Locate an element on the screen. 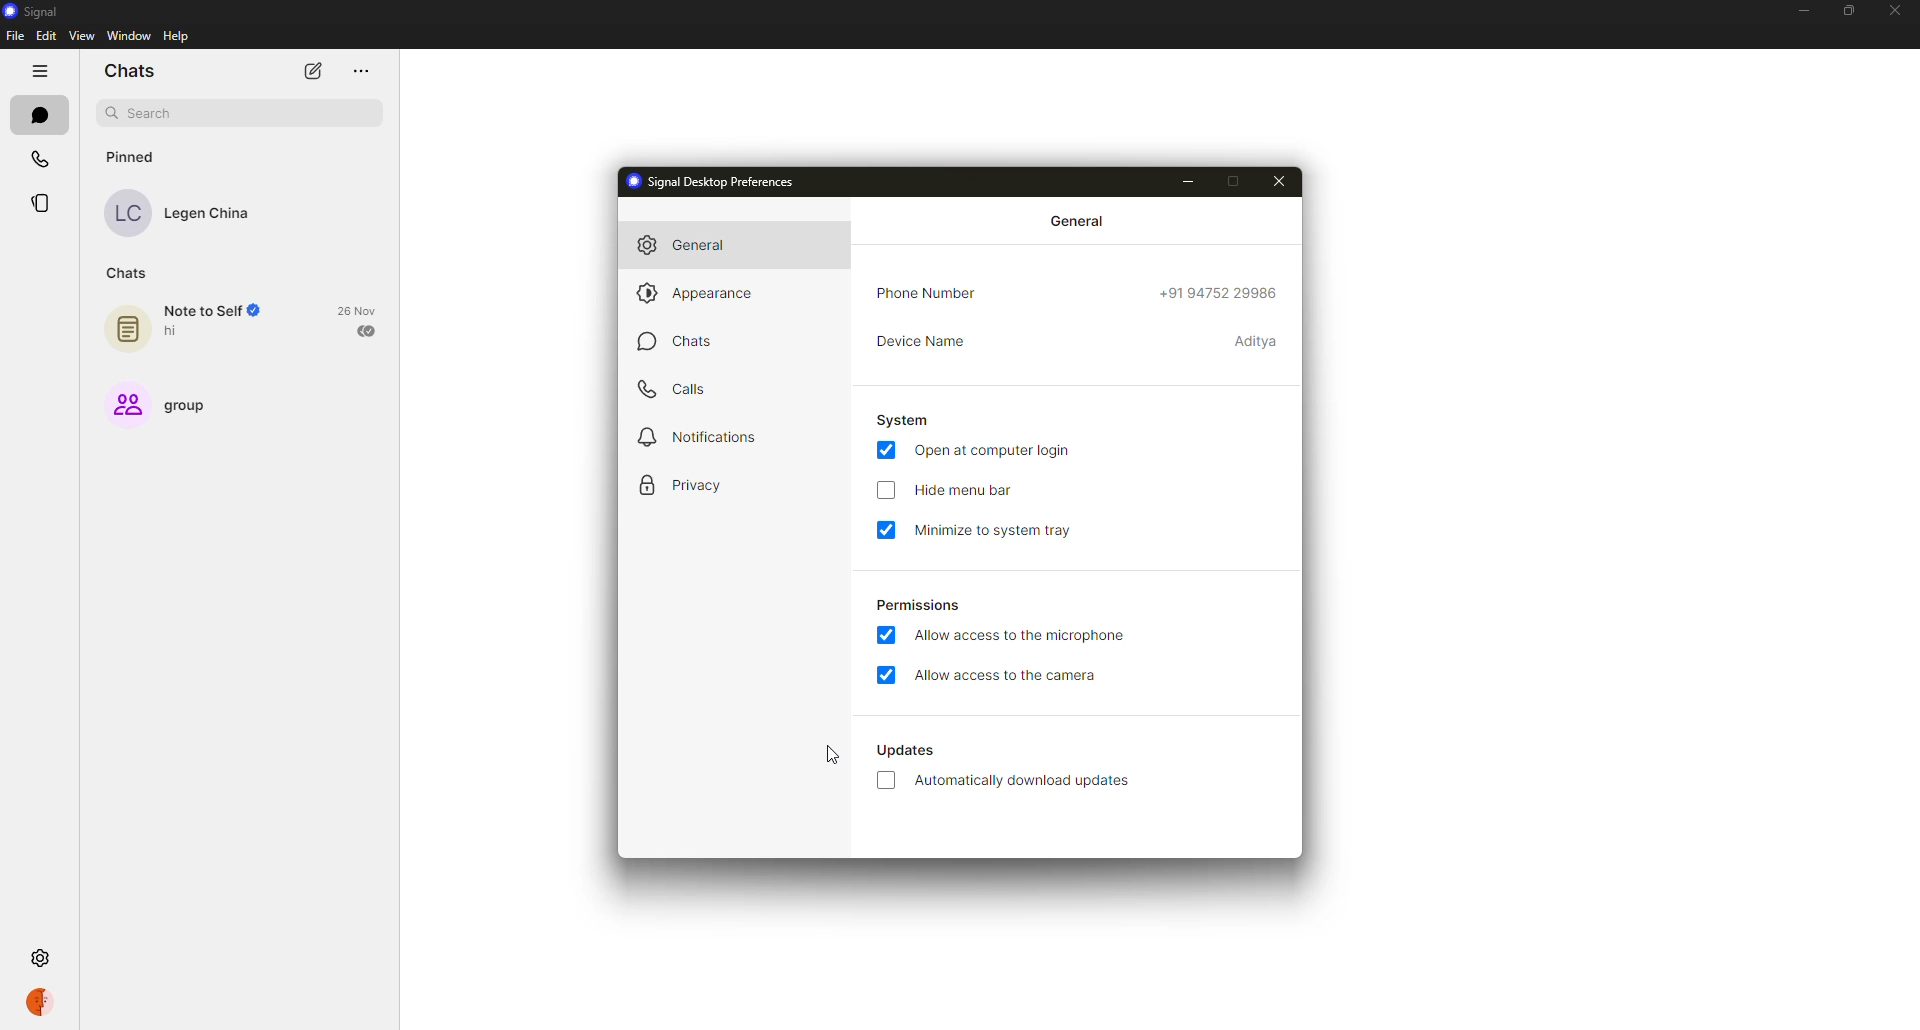 This screenshot has width=1920, height=1030. maximize is located at coordinates (1231, 182).